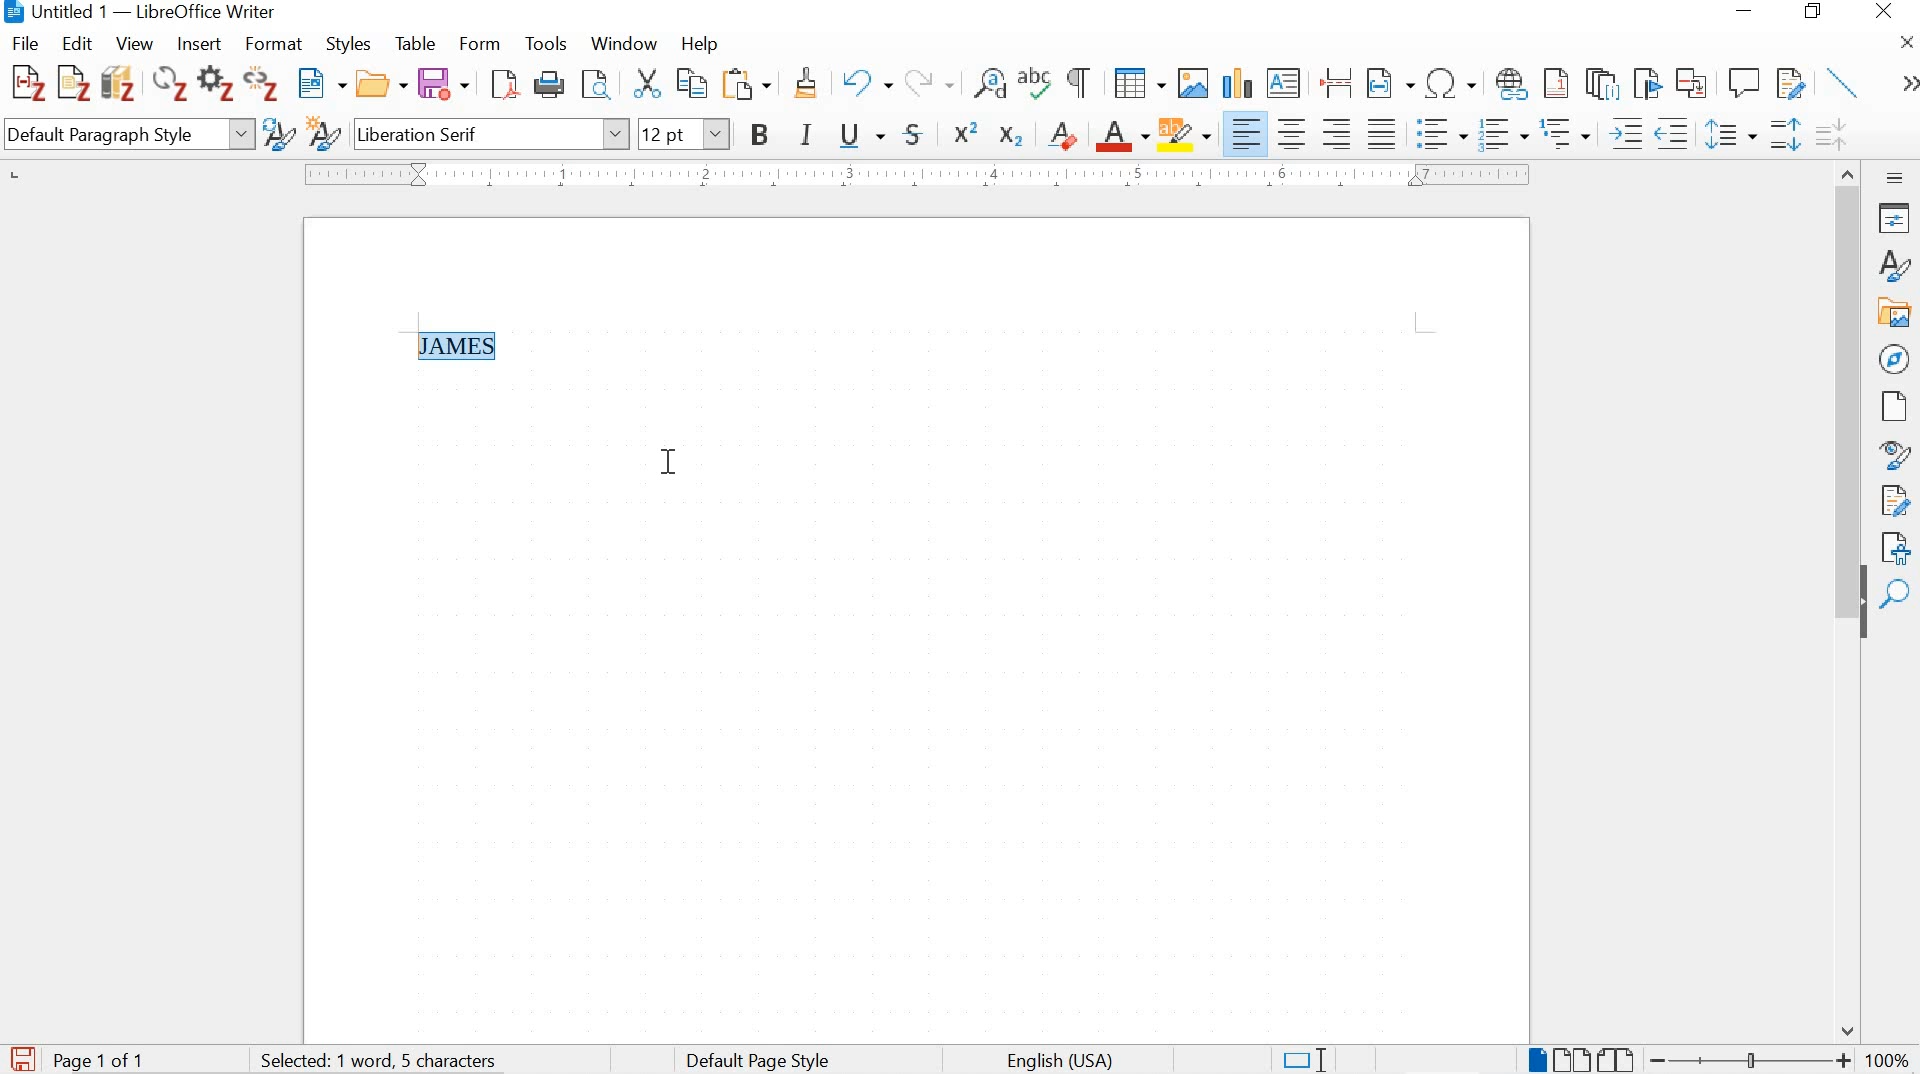 This screenshot has height=1074, width=1920. I want to click on insert table, so click(1139, 84).